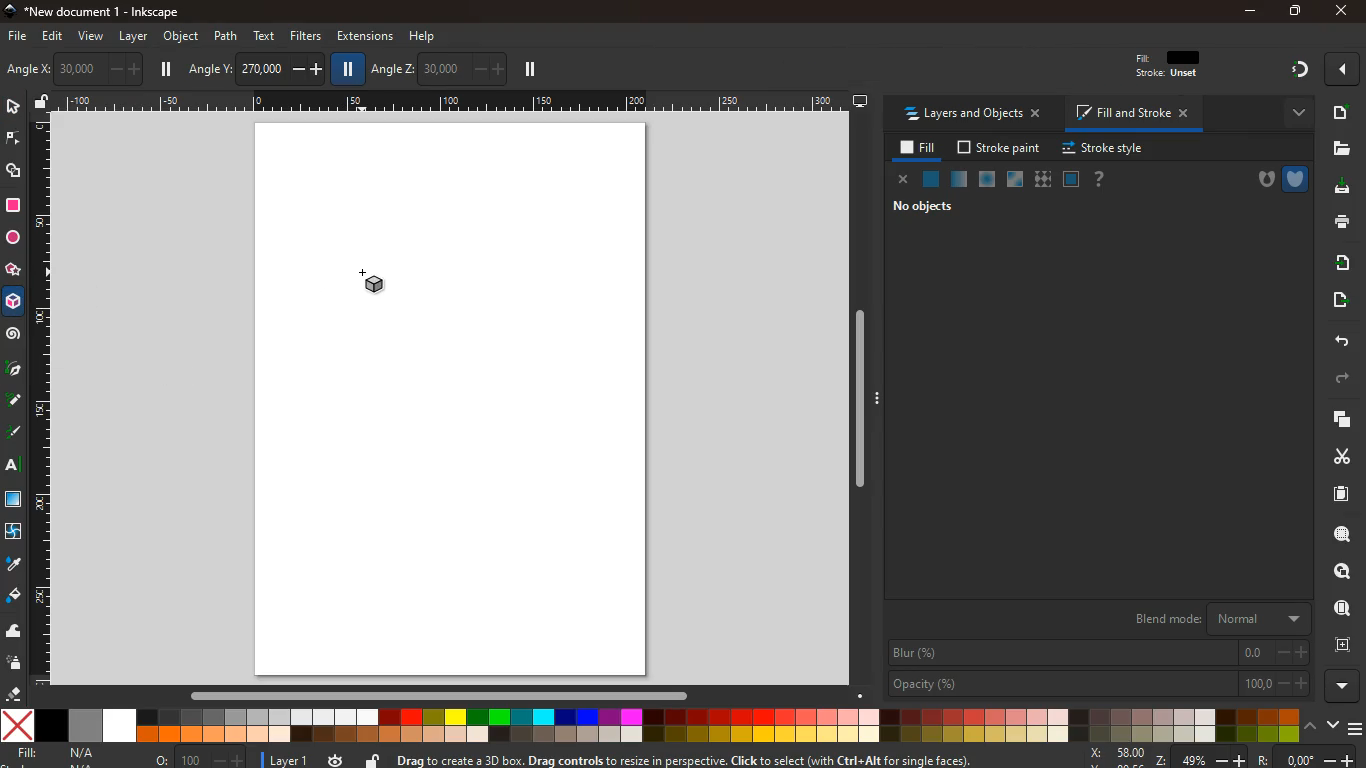 The image size is (1366, 768). Describe the element at coordinates (16, 633) in the screenshot. I see `wave` at that location.